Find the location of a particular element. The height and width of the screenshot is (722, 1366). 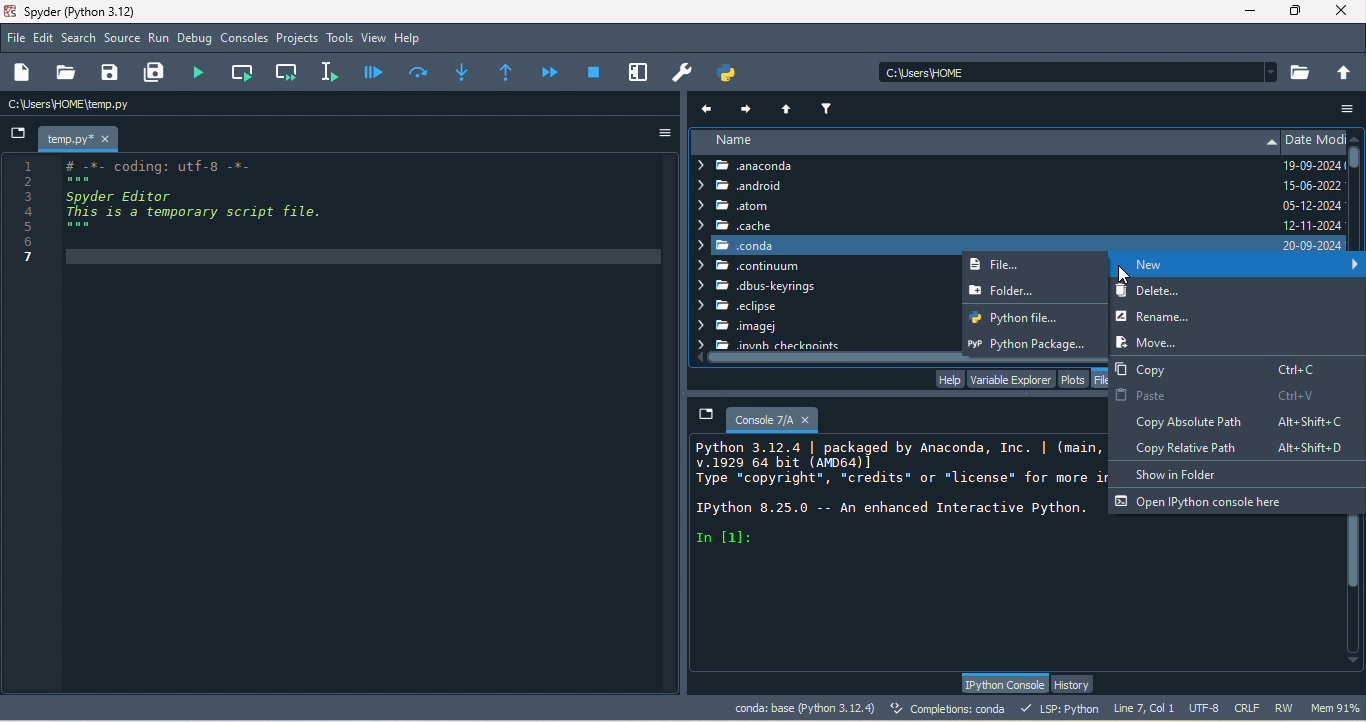

rename is located at coordinates (1175, 317).